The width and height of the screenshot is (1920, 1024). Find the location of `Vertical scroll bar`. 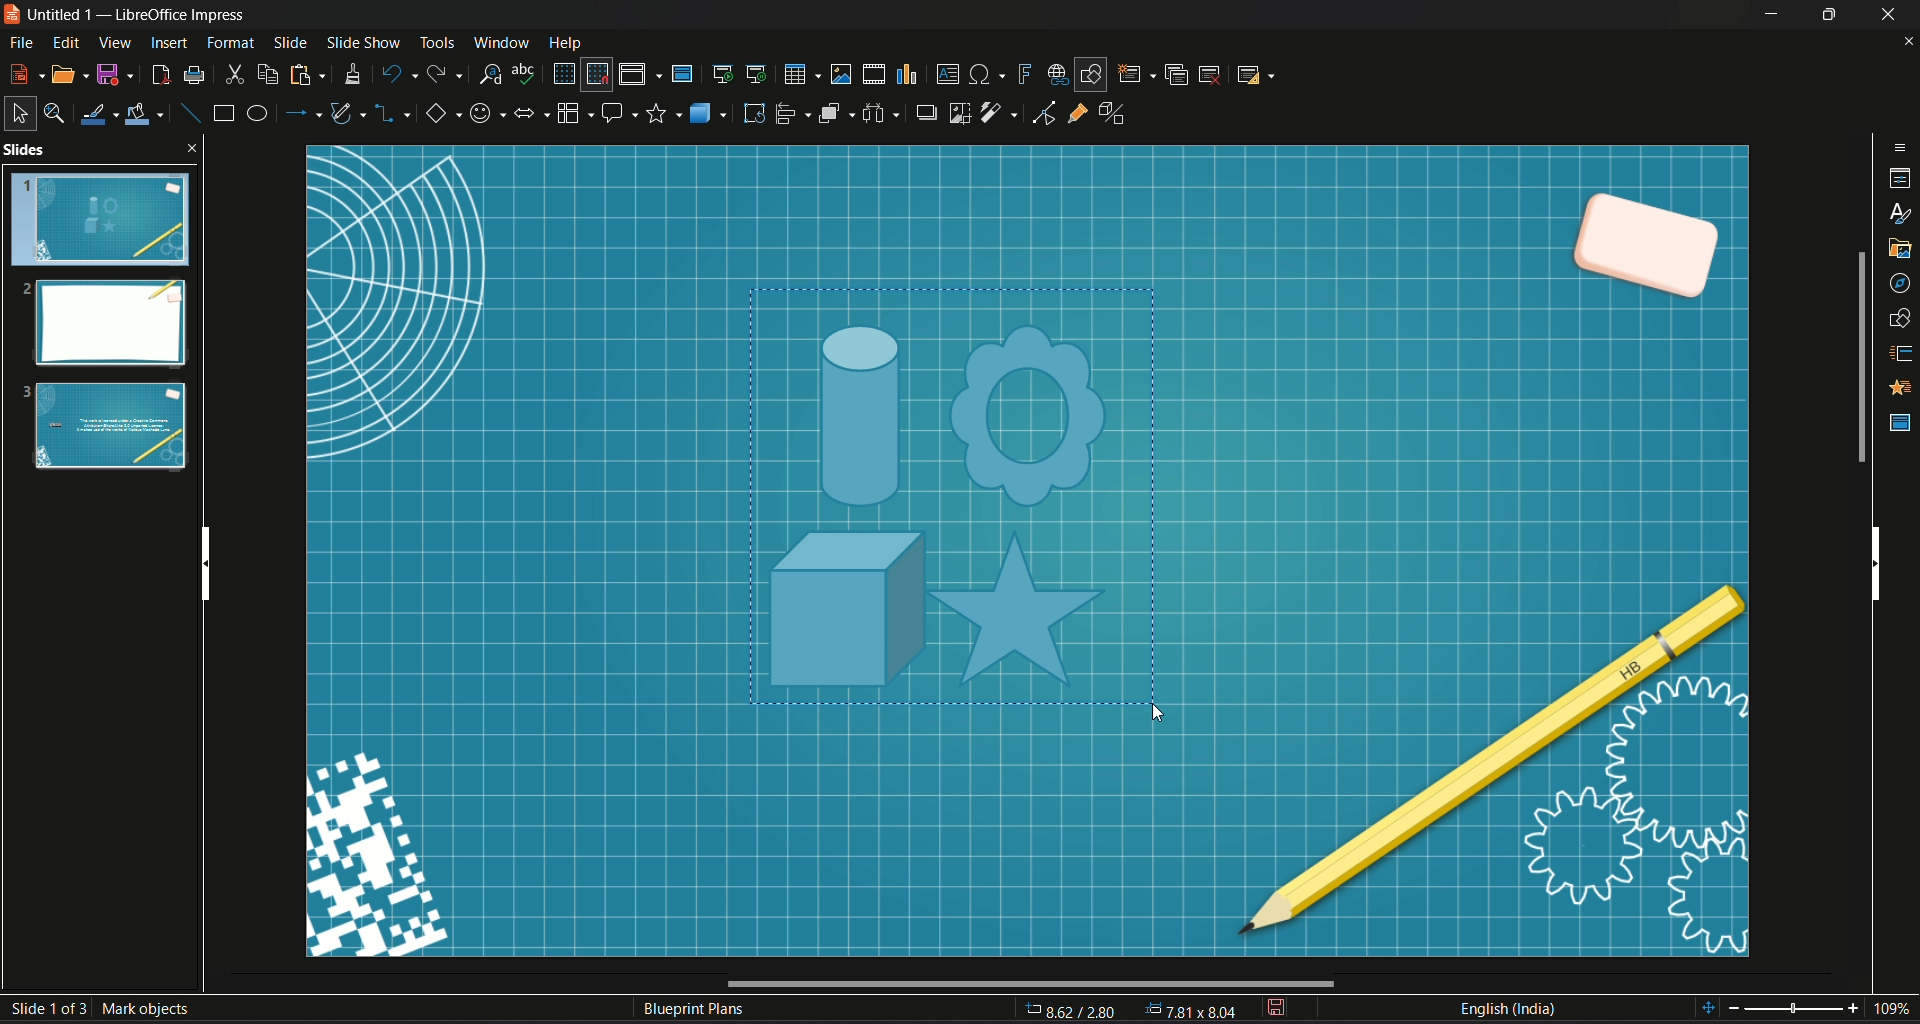

Vertical scroll bar is located at coordinates (1875, 560).